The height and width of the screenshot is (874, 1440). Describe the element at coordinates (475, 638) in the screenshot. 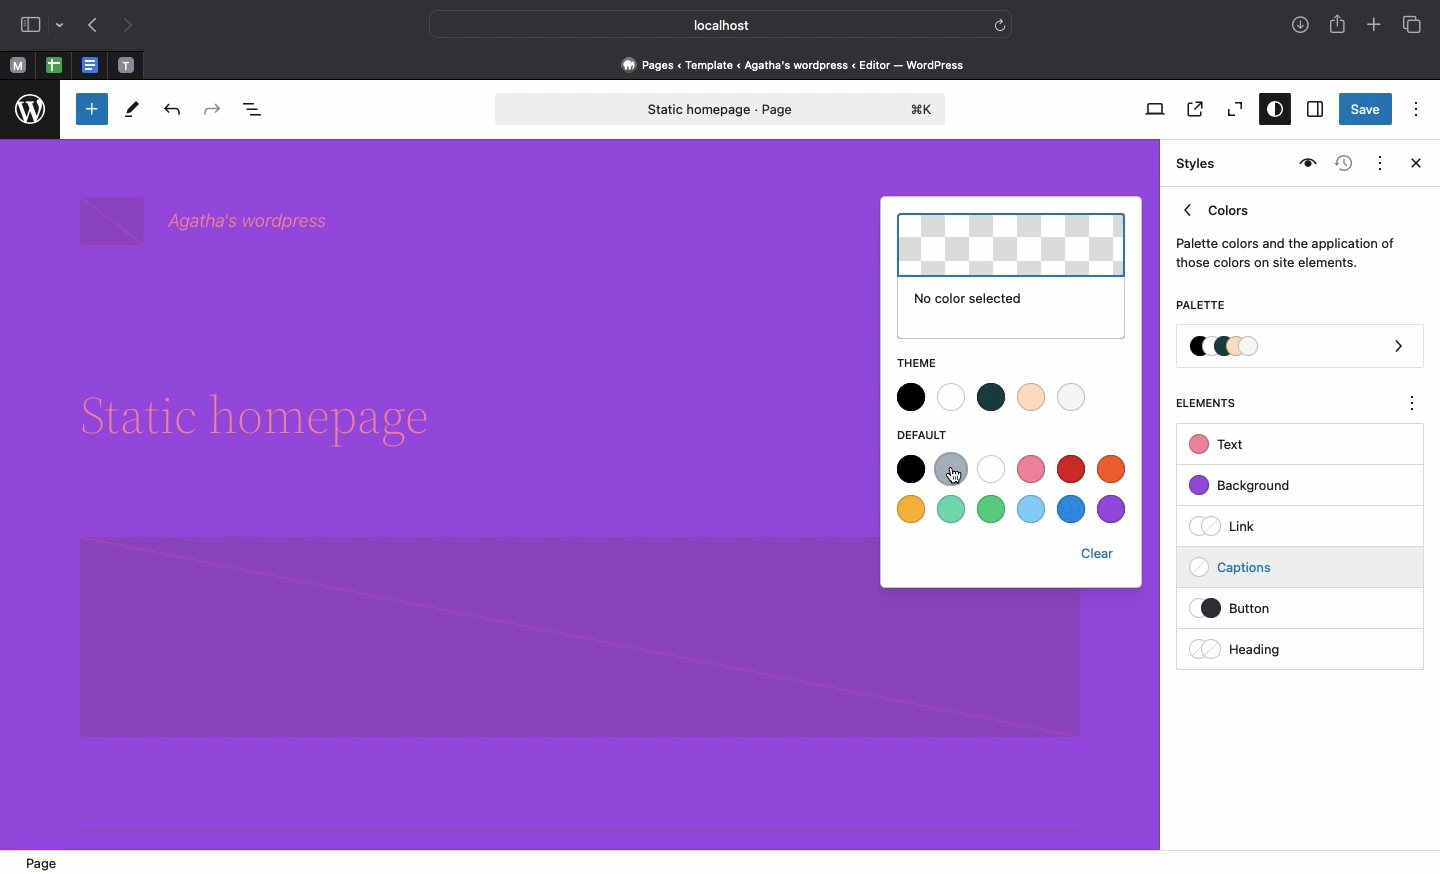

I see `Block` at that location.